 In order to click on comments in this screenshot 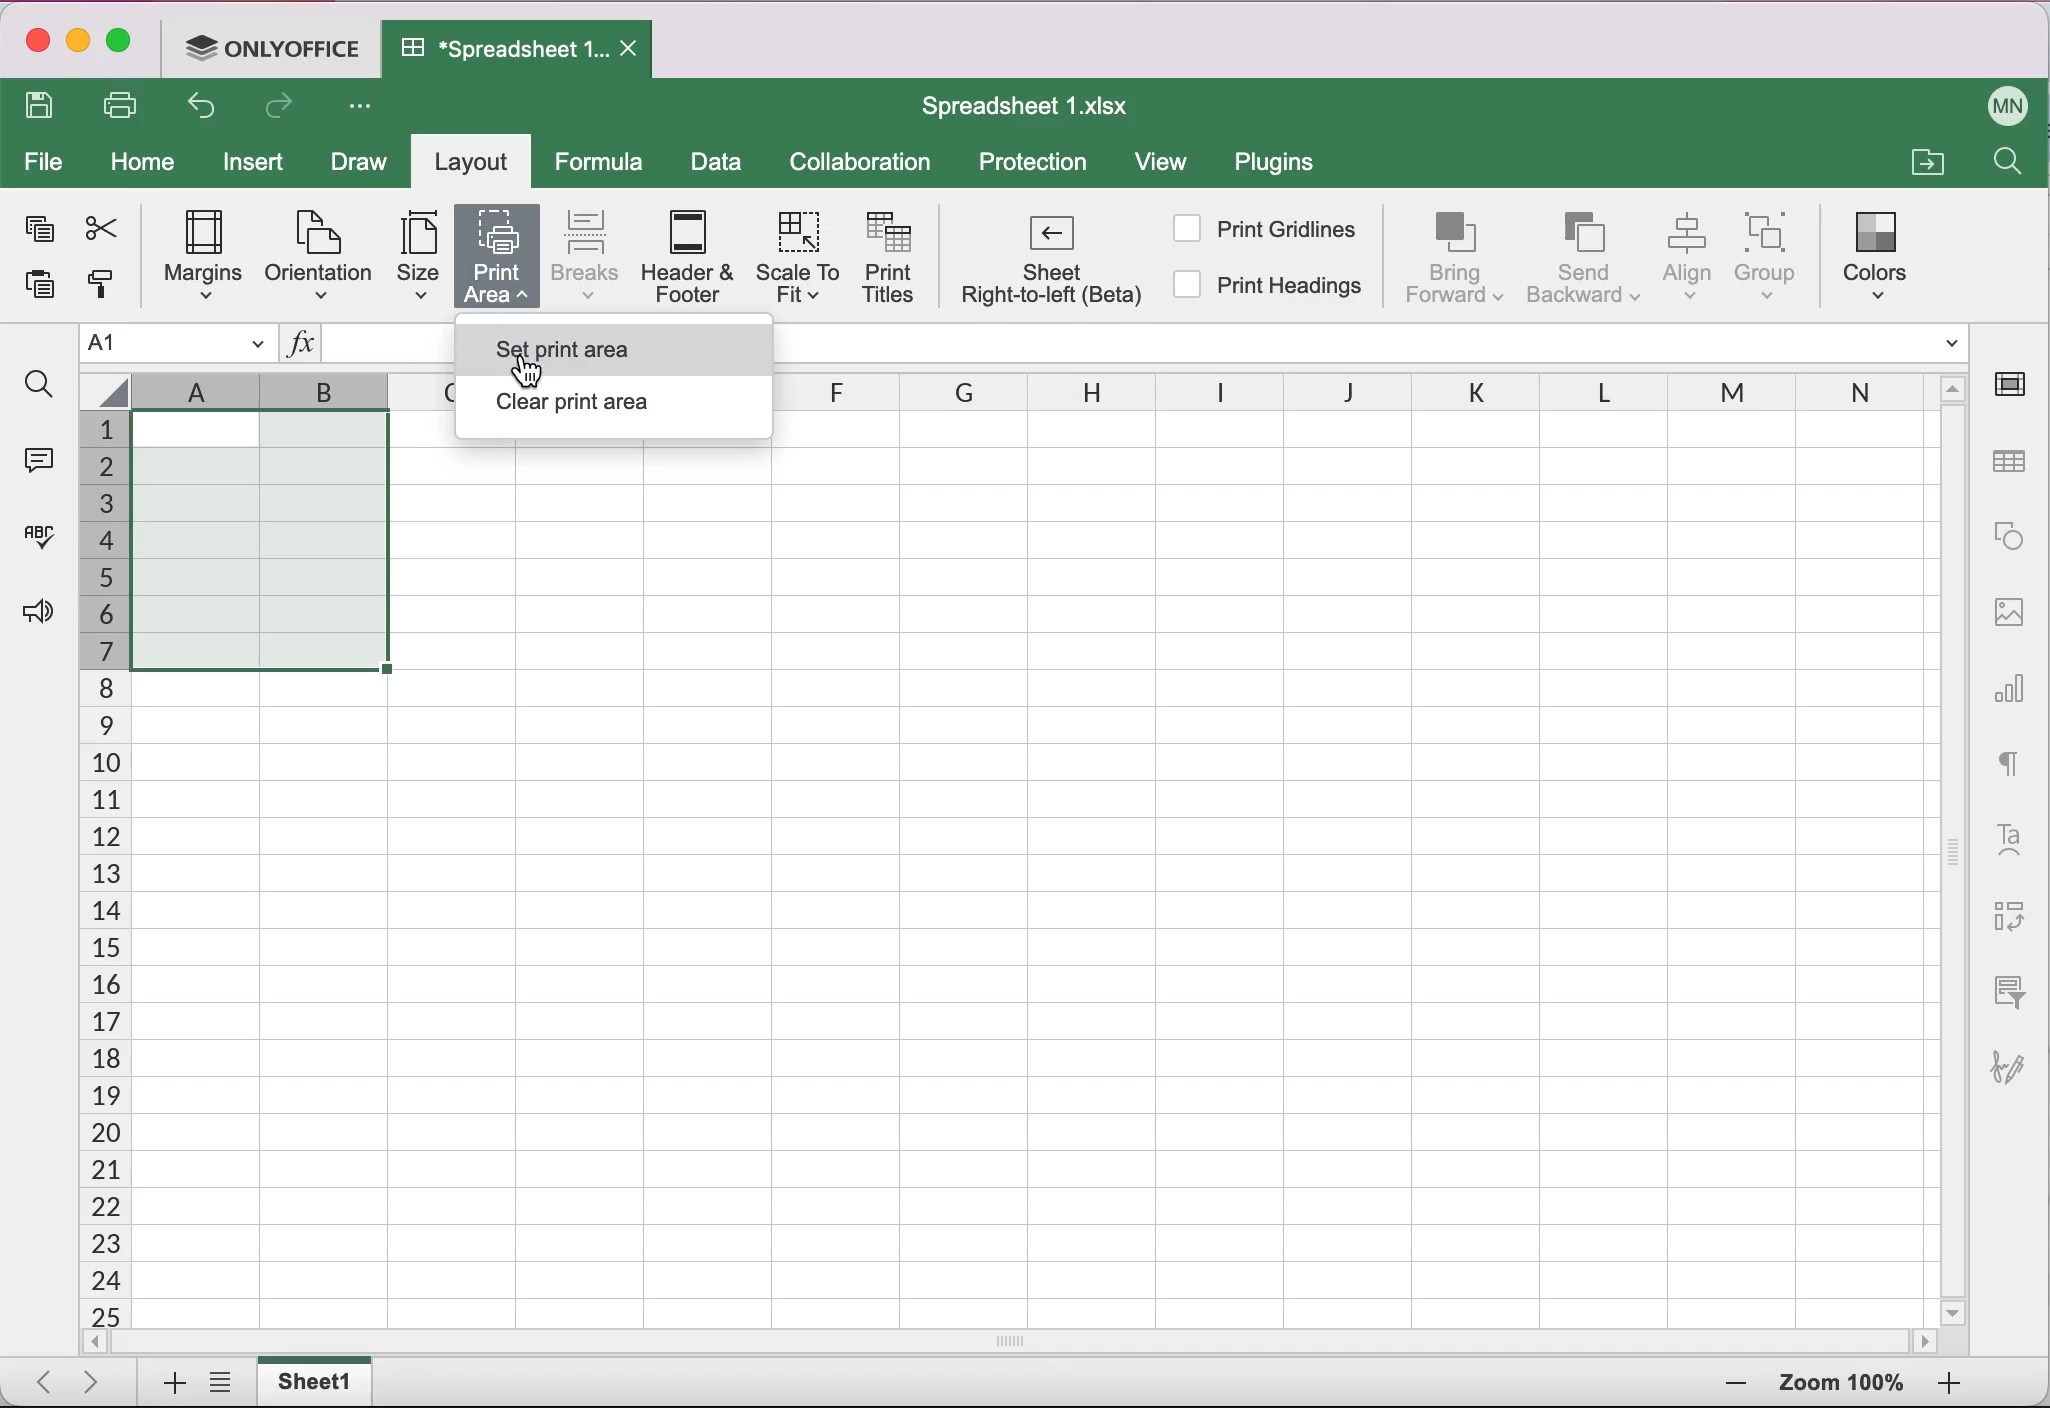, I will do `click(36, 457)`.